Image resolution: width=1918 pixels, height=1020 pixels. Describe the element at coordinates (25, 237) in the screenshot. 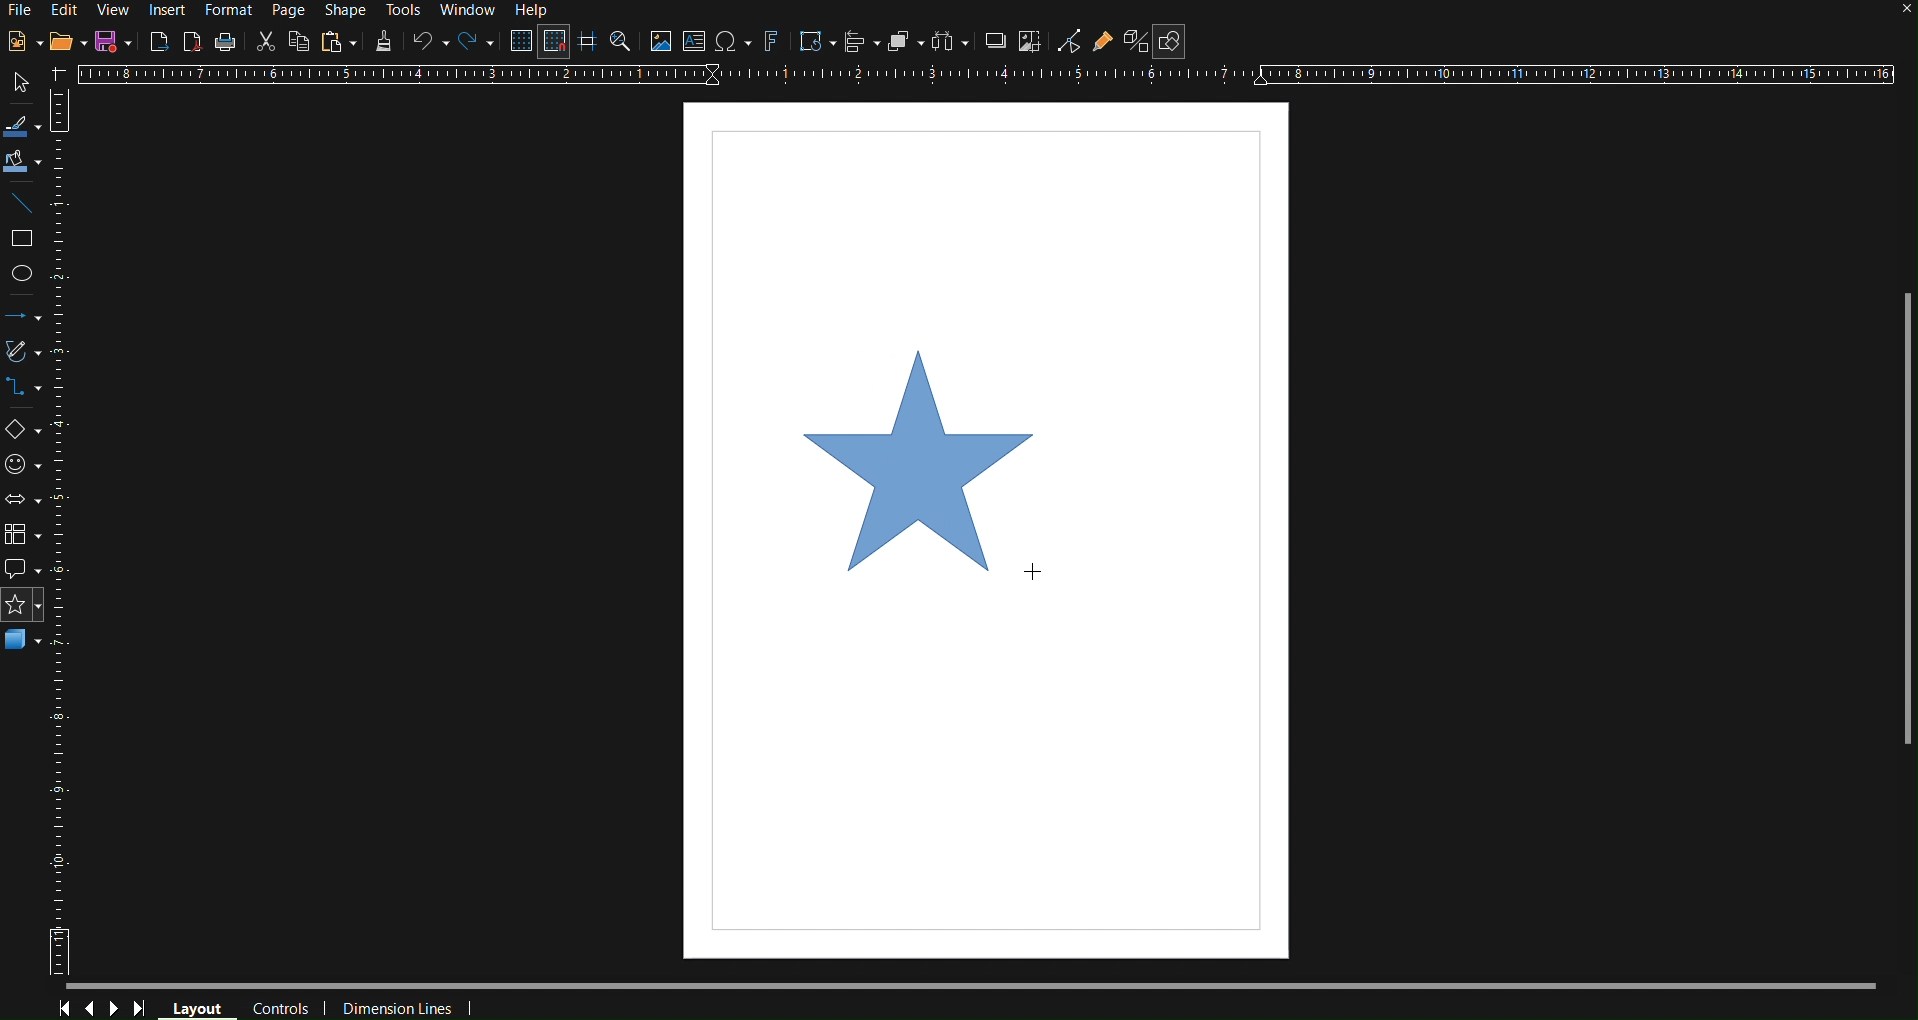

I see `Square` at that location.